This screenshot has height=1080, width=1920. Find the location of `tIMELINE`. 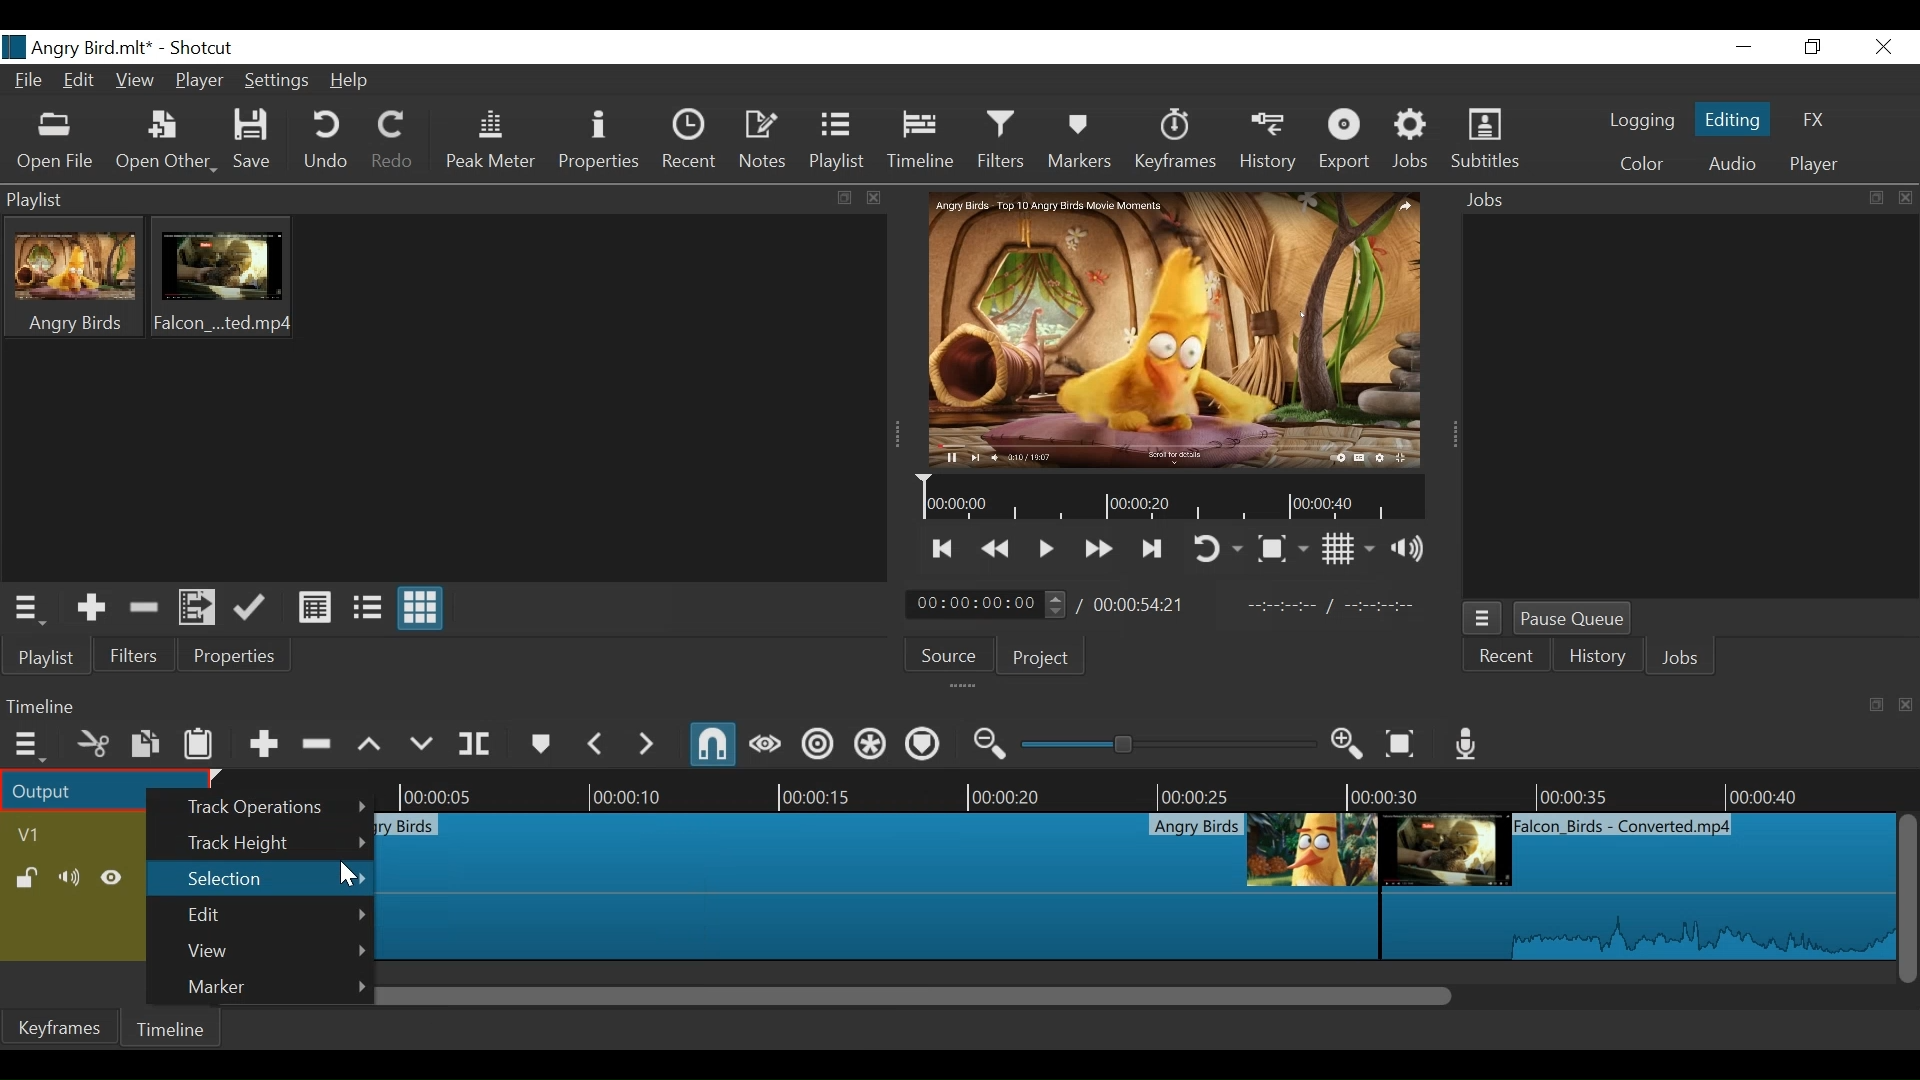

tIMELINE is located at coordinates (1169, 499).